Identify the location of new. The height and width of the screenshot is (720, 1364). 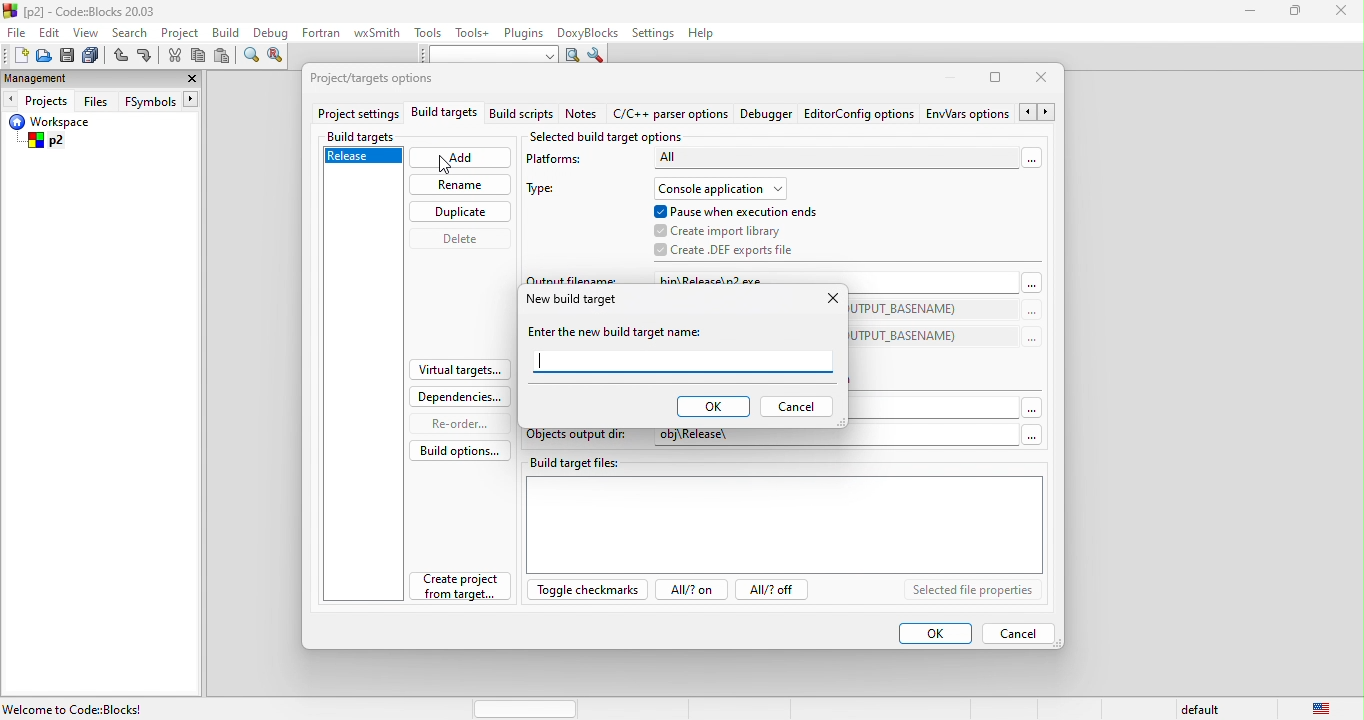
(15, 55).